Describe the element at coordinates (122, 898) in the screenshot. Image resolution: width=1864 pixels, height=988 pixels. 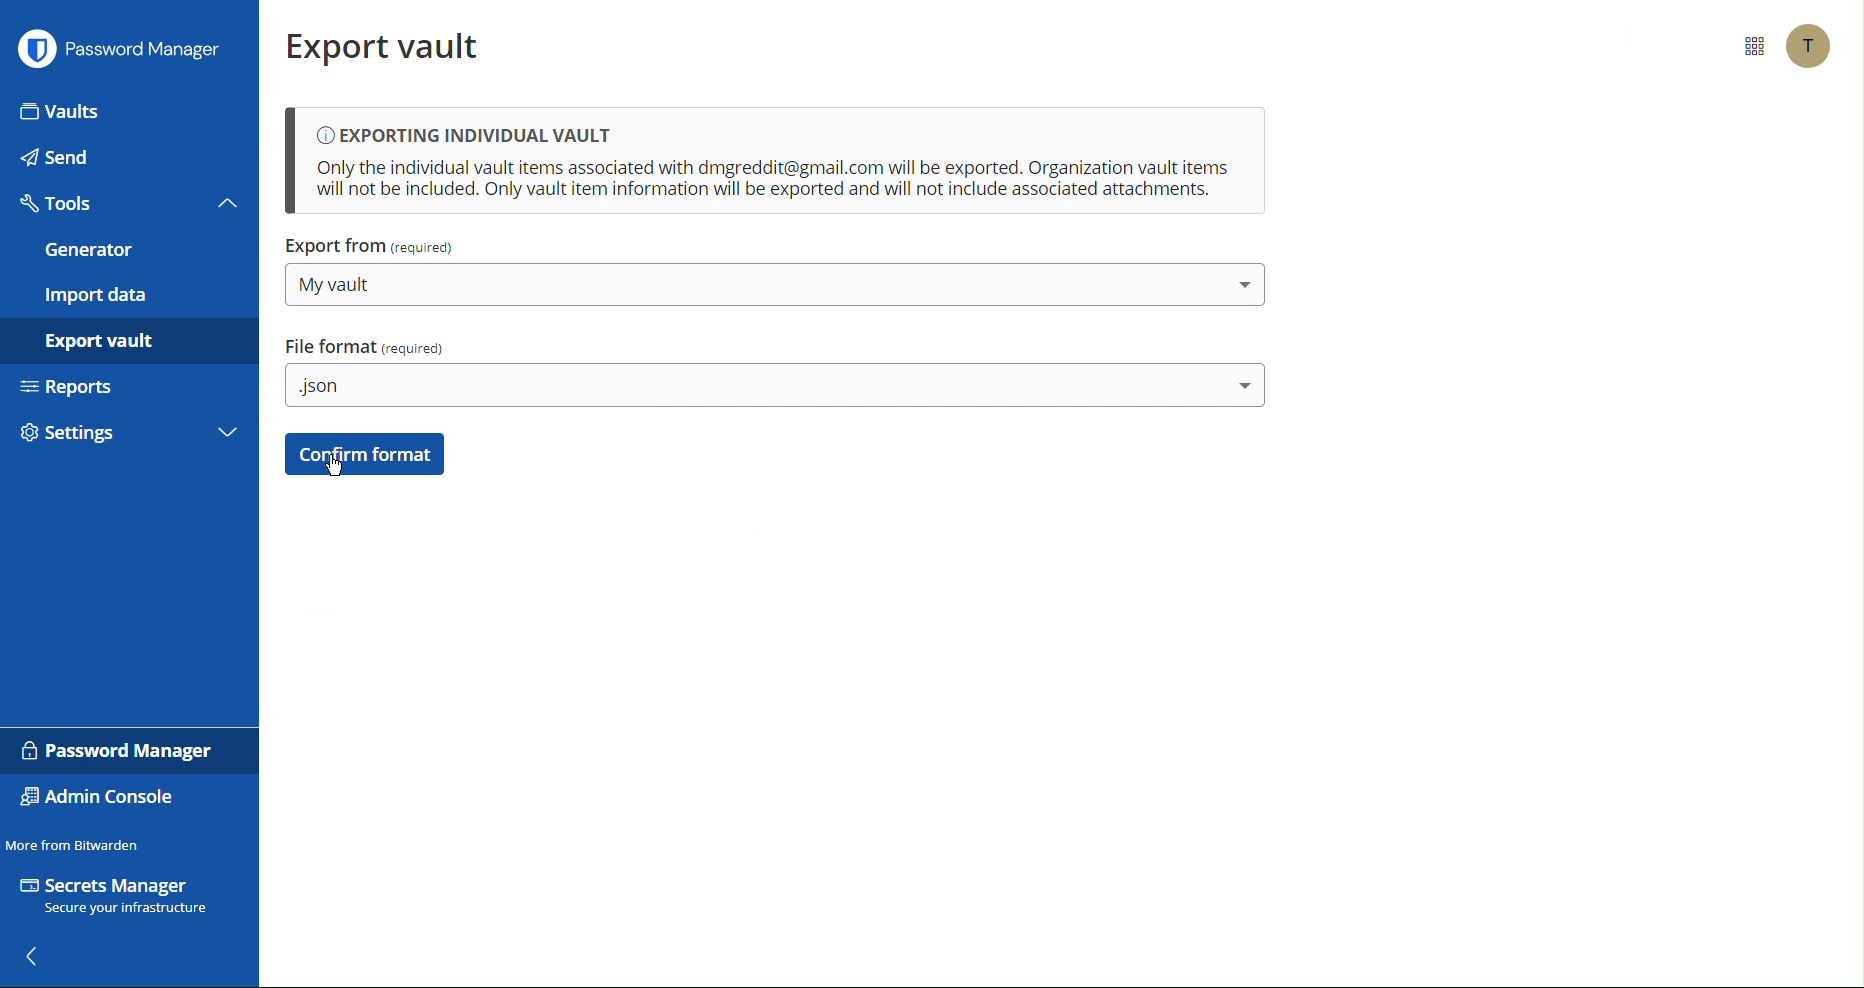
I see `Secrets Manager ` at that location.